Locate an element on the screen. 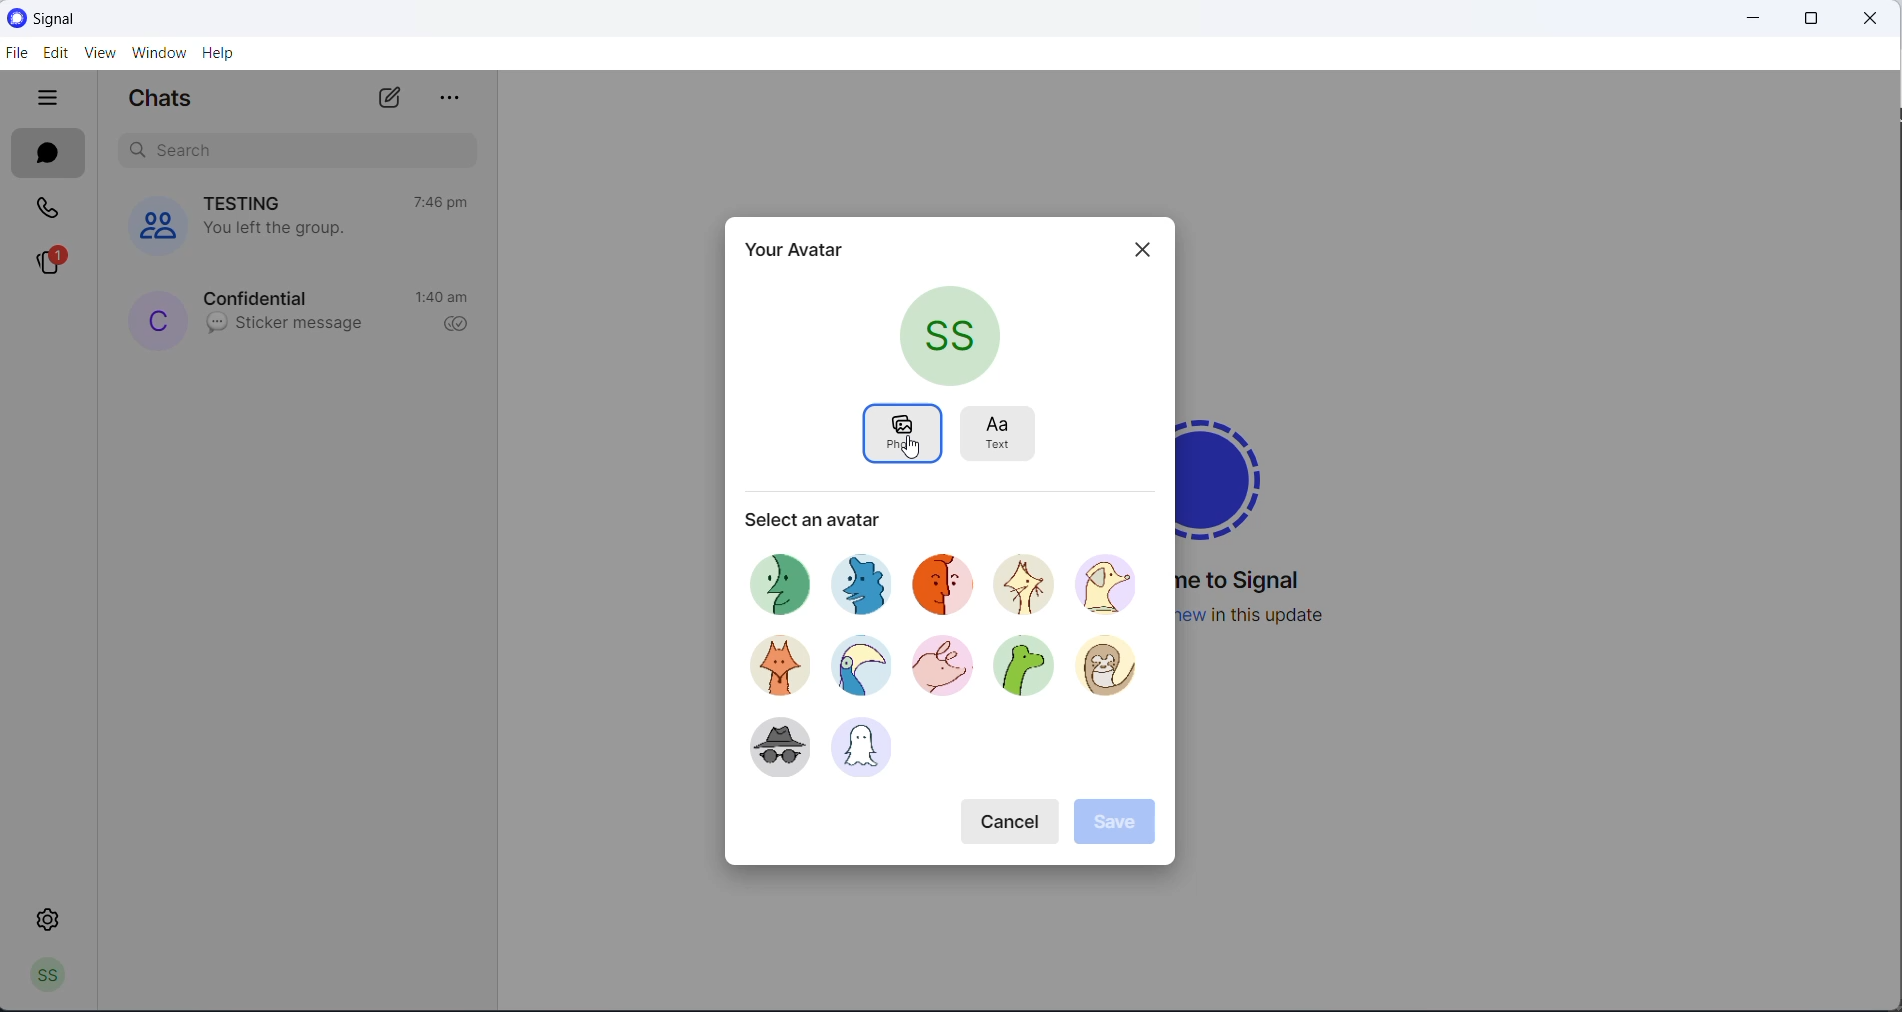 This screenshot has width=1902, height=1012. close is located at coordinates (1136, 250).